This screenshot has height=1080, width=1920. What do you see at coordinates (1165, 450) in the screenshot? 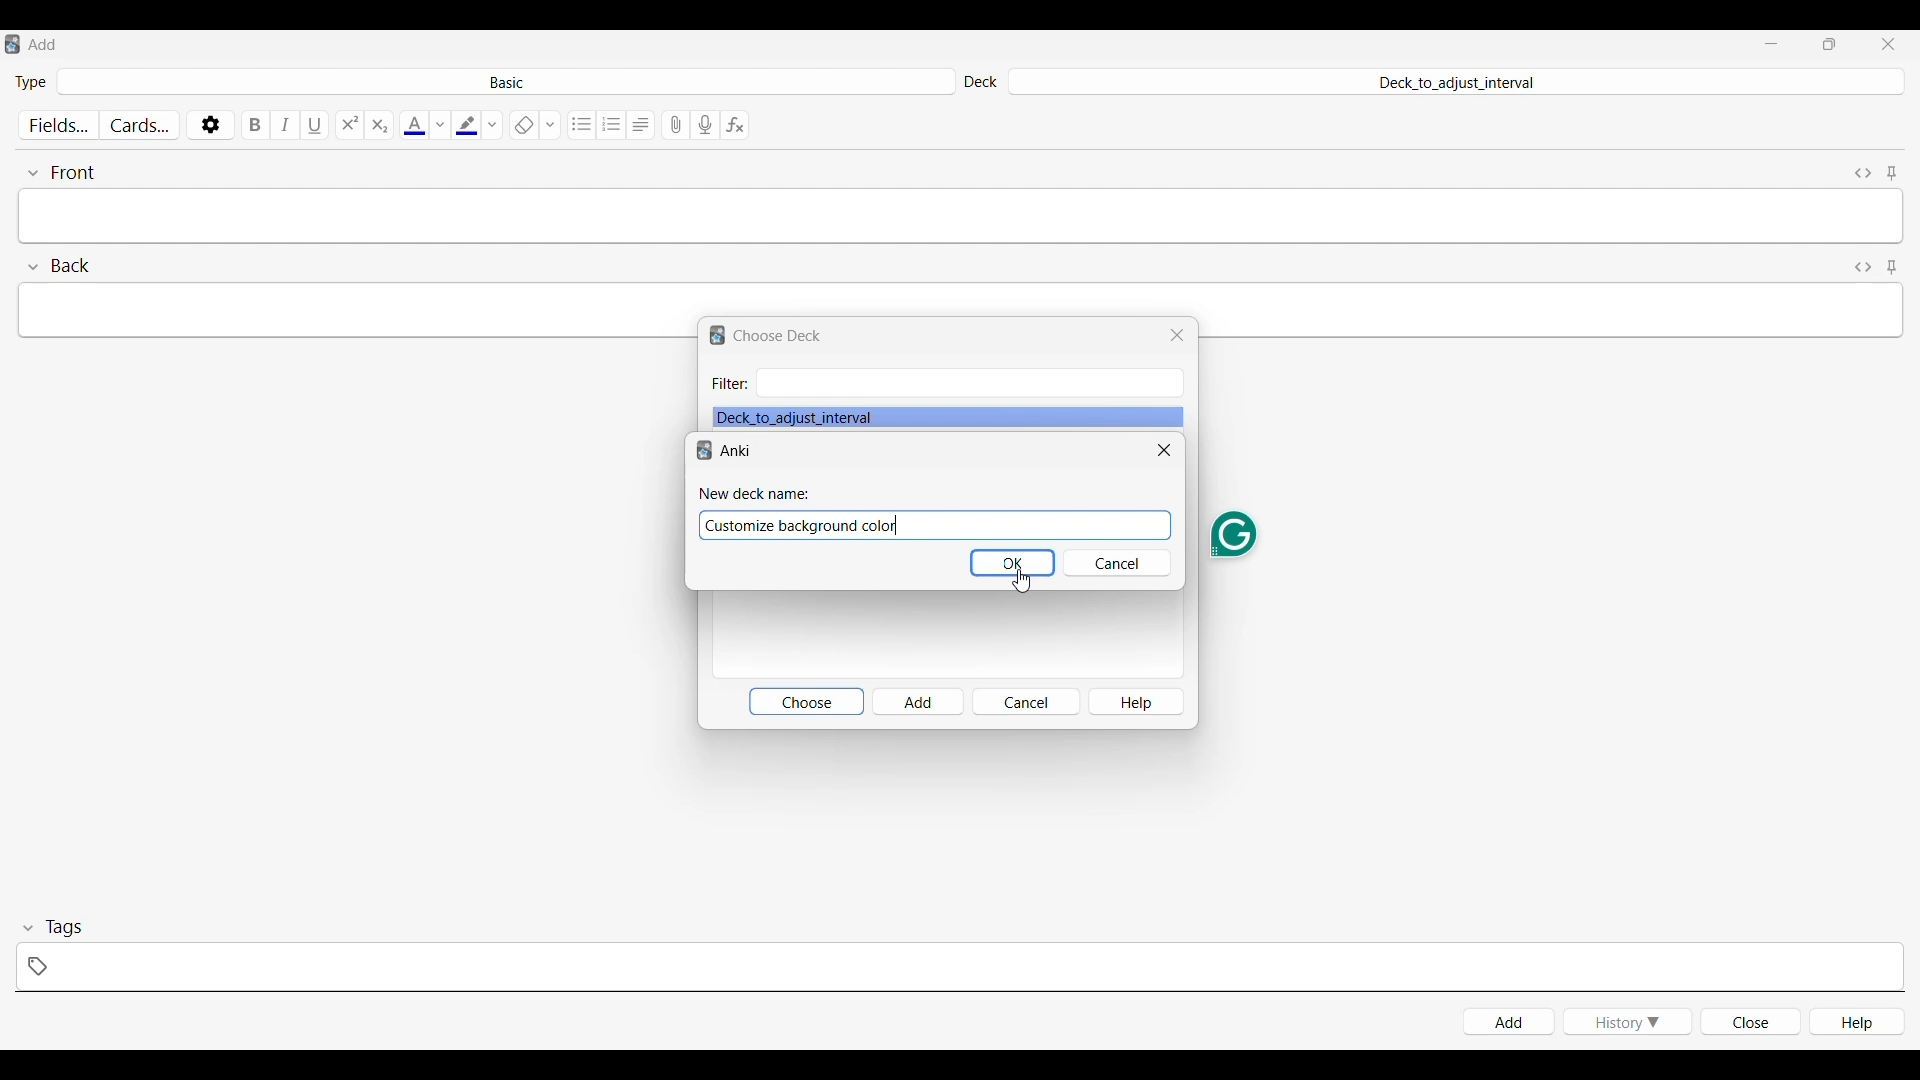
I see `Close window` at bounding box center [1165, 450].